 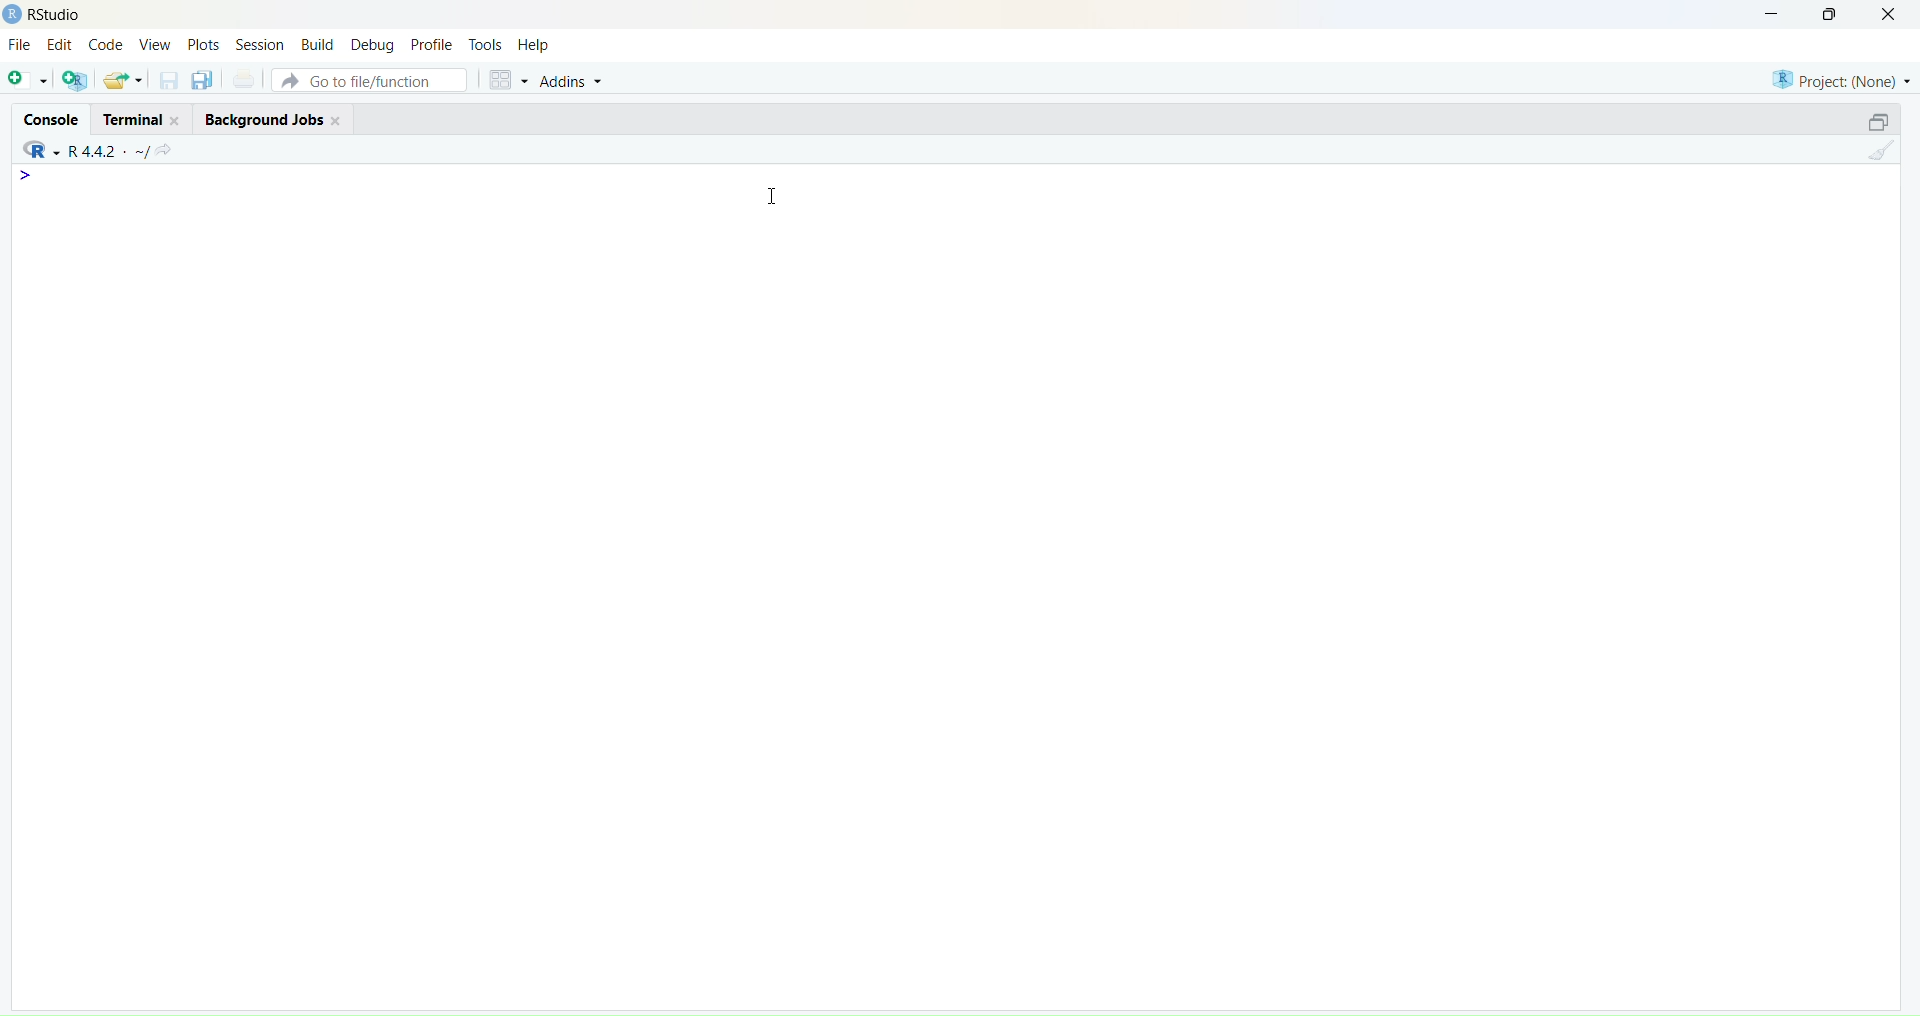 I want to click on save as, so click(x=202, y=81).